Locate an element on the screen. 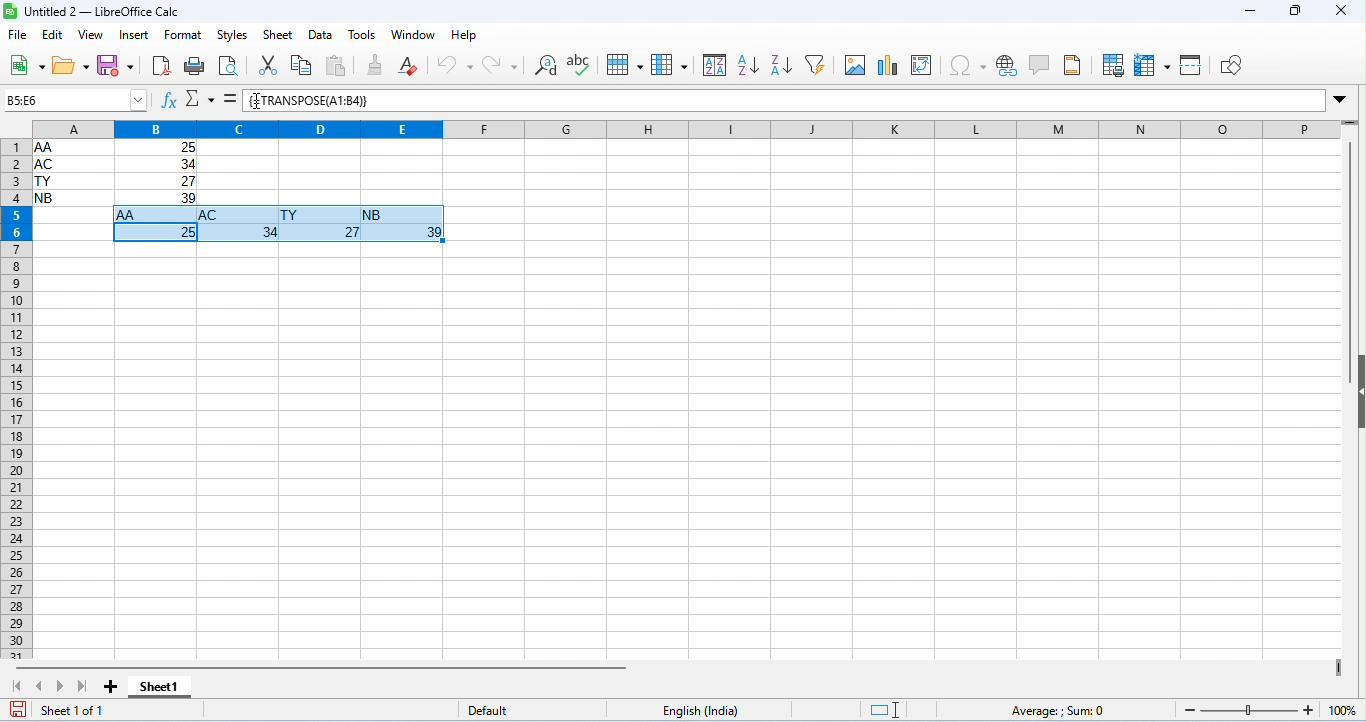 Image resolution: width=1366 pixels, height=722 pixels. close is located at coordinates (1341, 11).